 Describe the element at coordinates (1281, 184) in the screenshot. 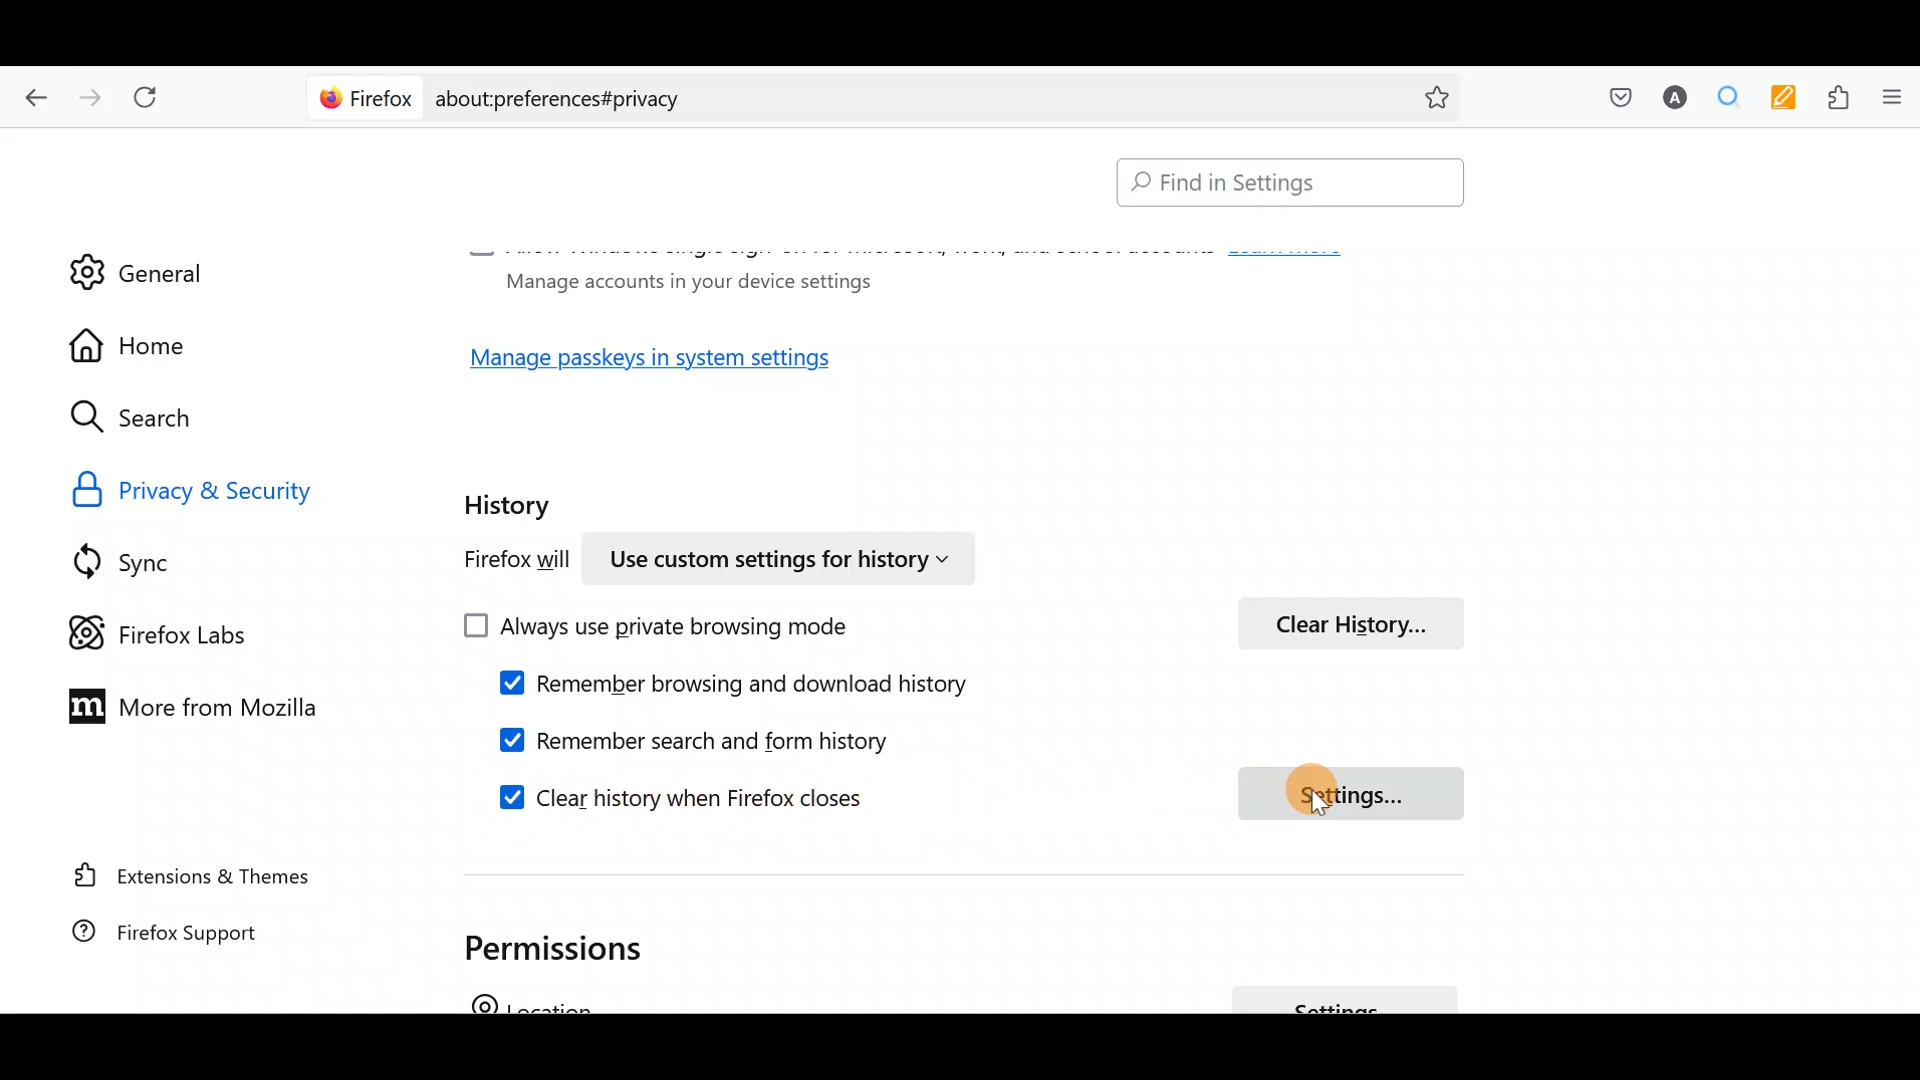

I see `Search bar` at that location.